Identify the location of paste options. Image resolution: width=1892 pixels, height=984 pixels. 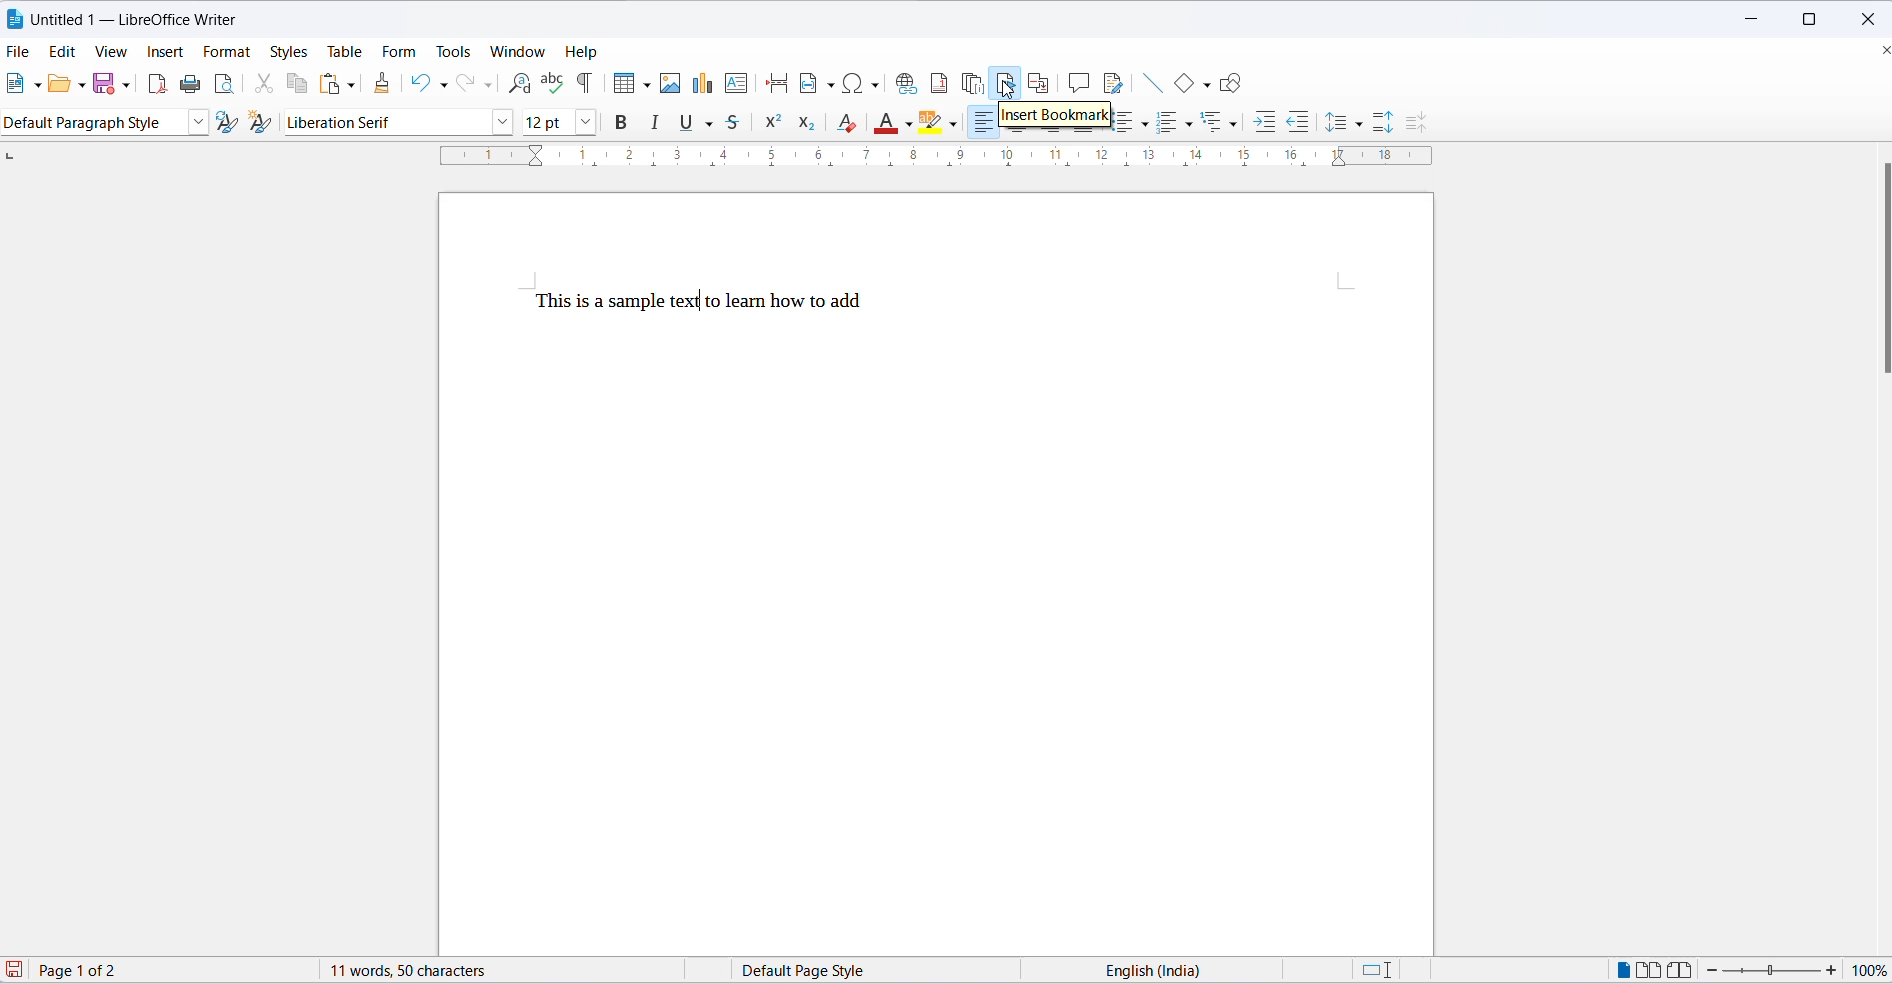
(352, 85).